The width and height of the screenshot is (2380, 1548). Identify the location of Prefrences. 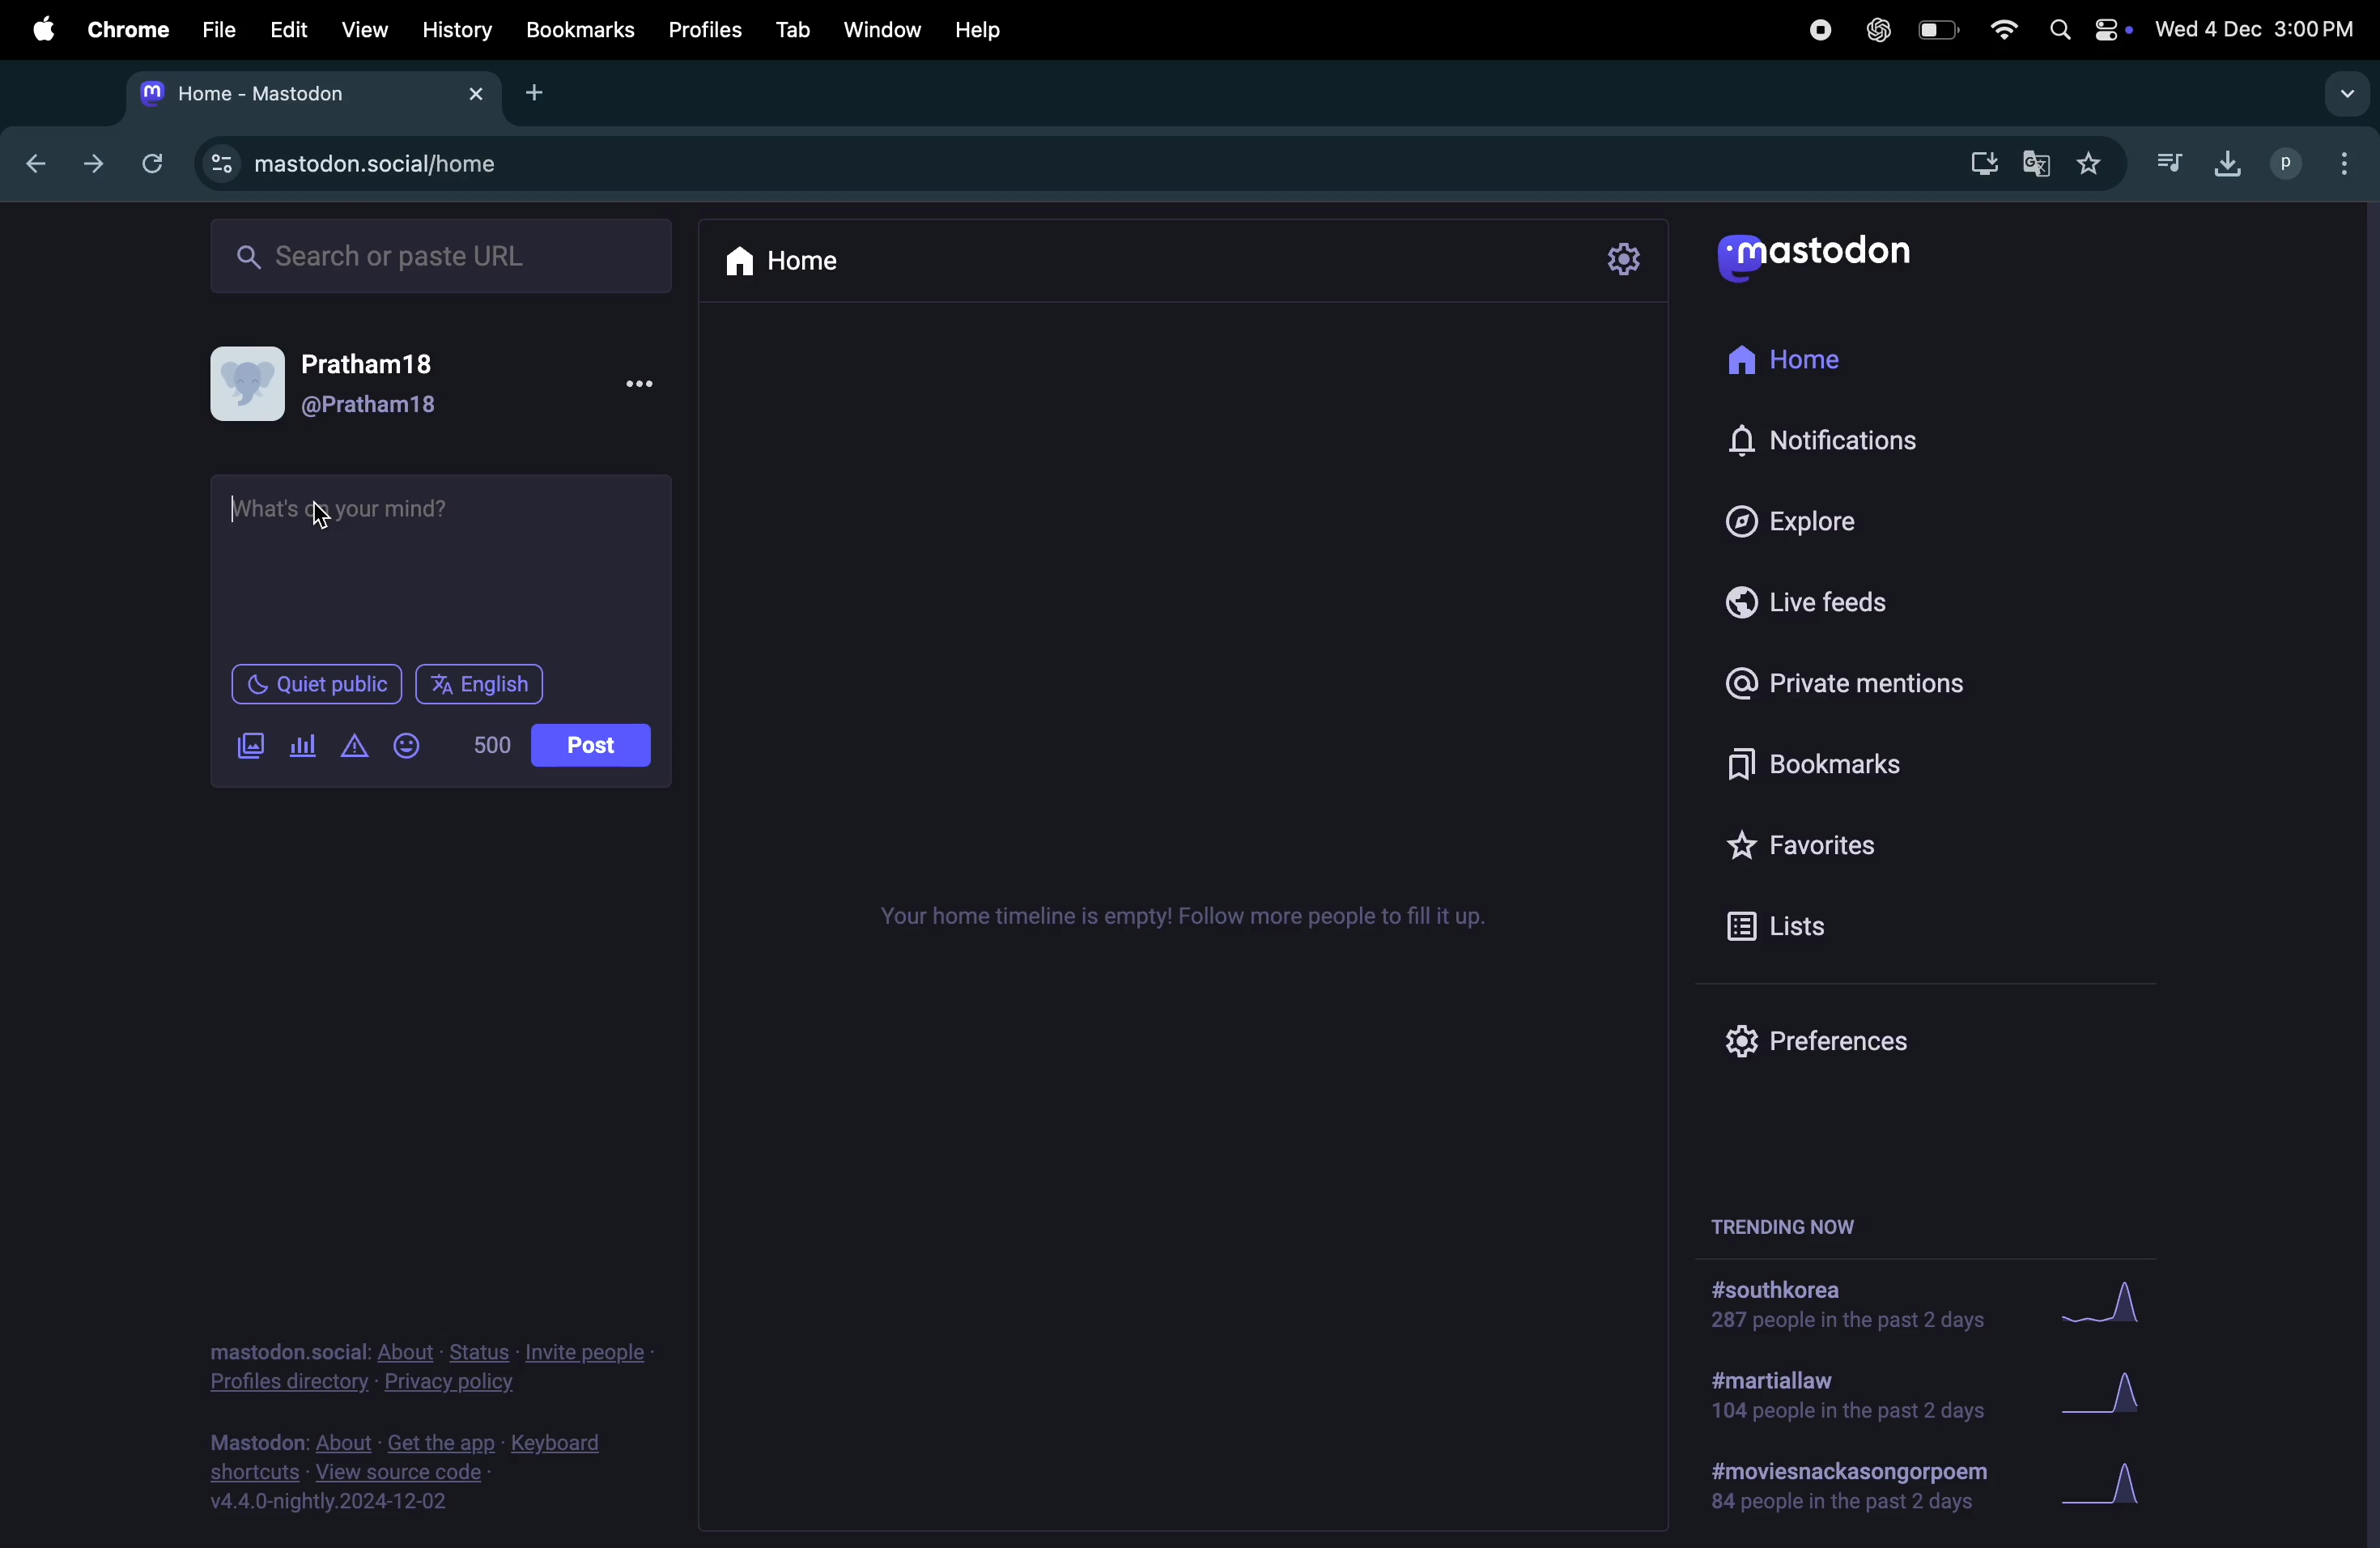
(1839, 1043).